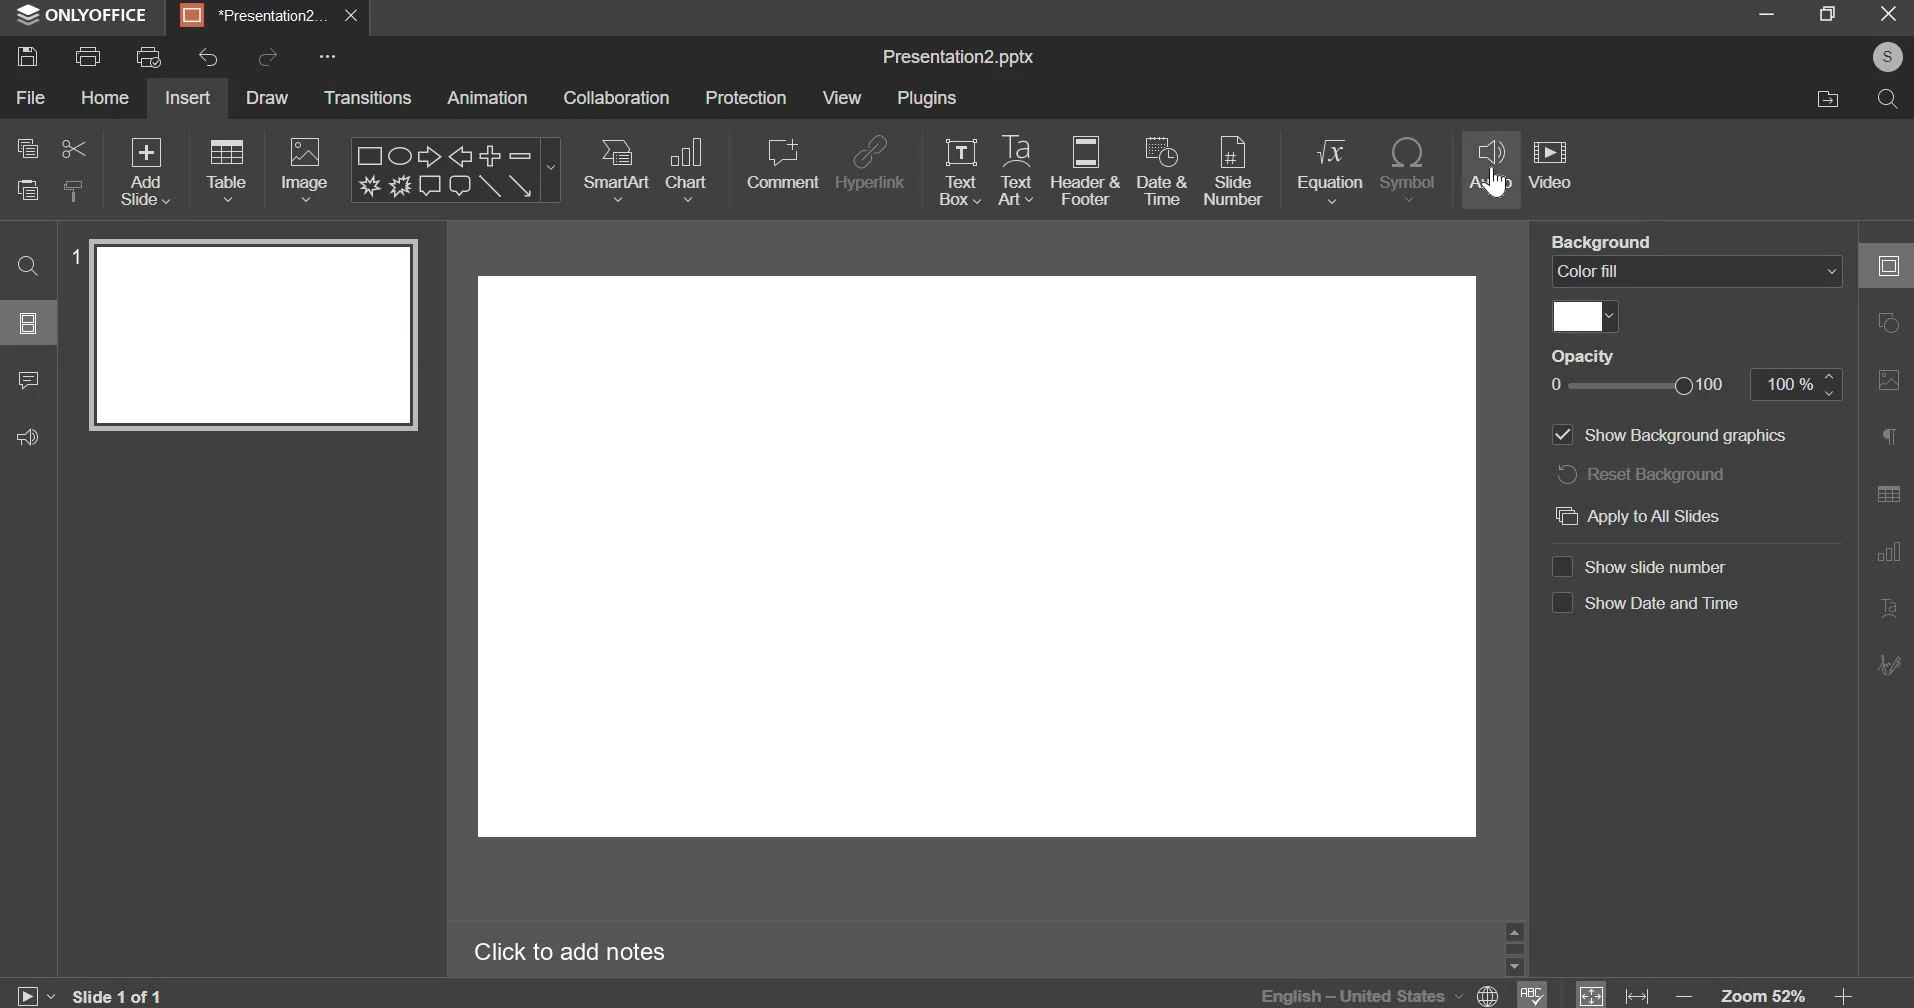  Describe the element at coordinates (1590, 993) in the screenshot. I see `fit to slide` at that location.